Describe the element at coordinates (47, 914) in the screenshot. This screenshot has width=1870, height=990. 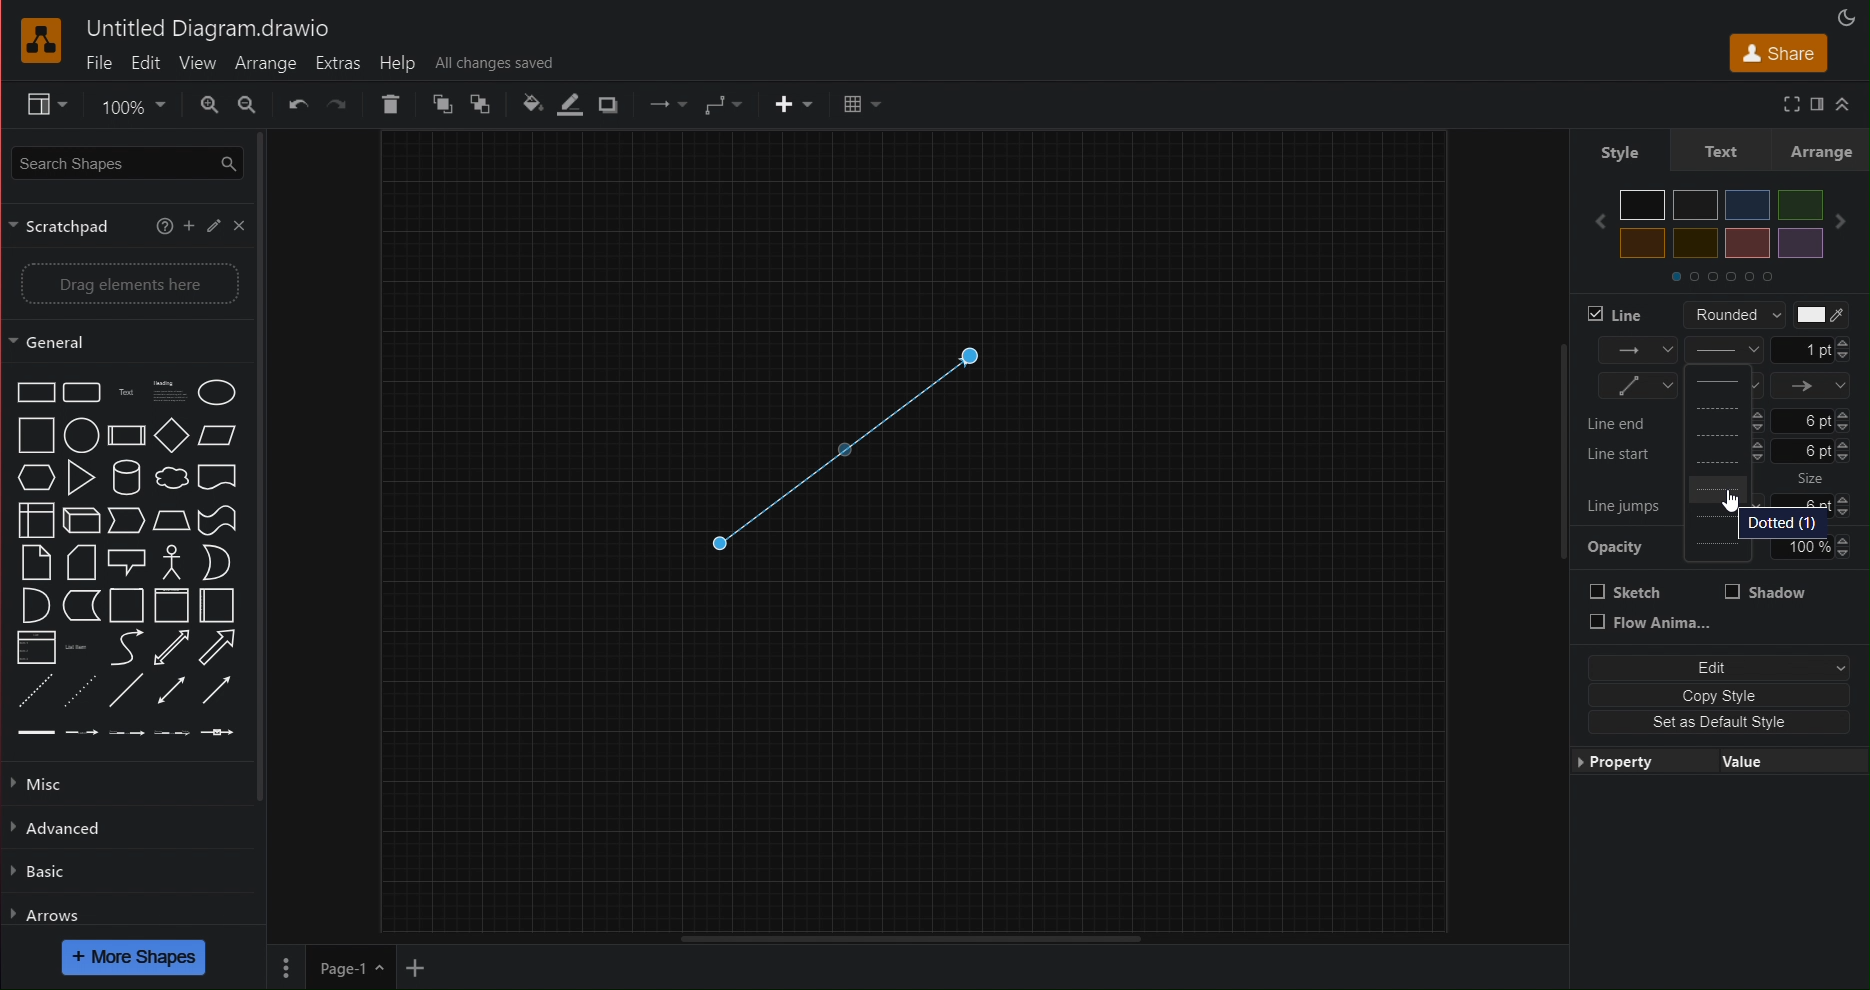
I see `Arrows` at that location.